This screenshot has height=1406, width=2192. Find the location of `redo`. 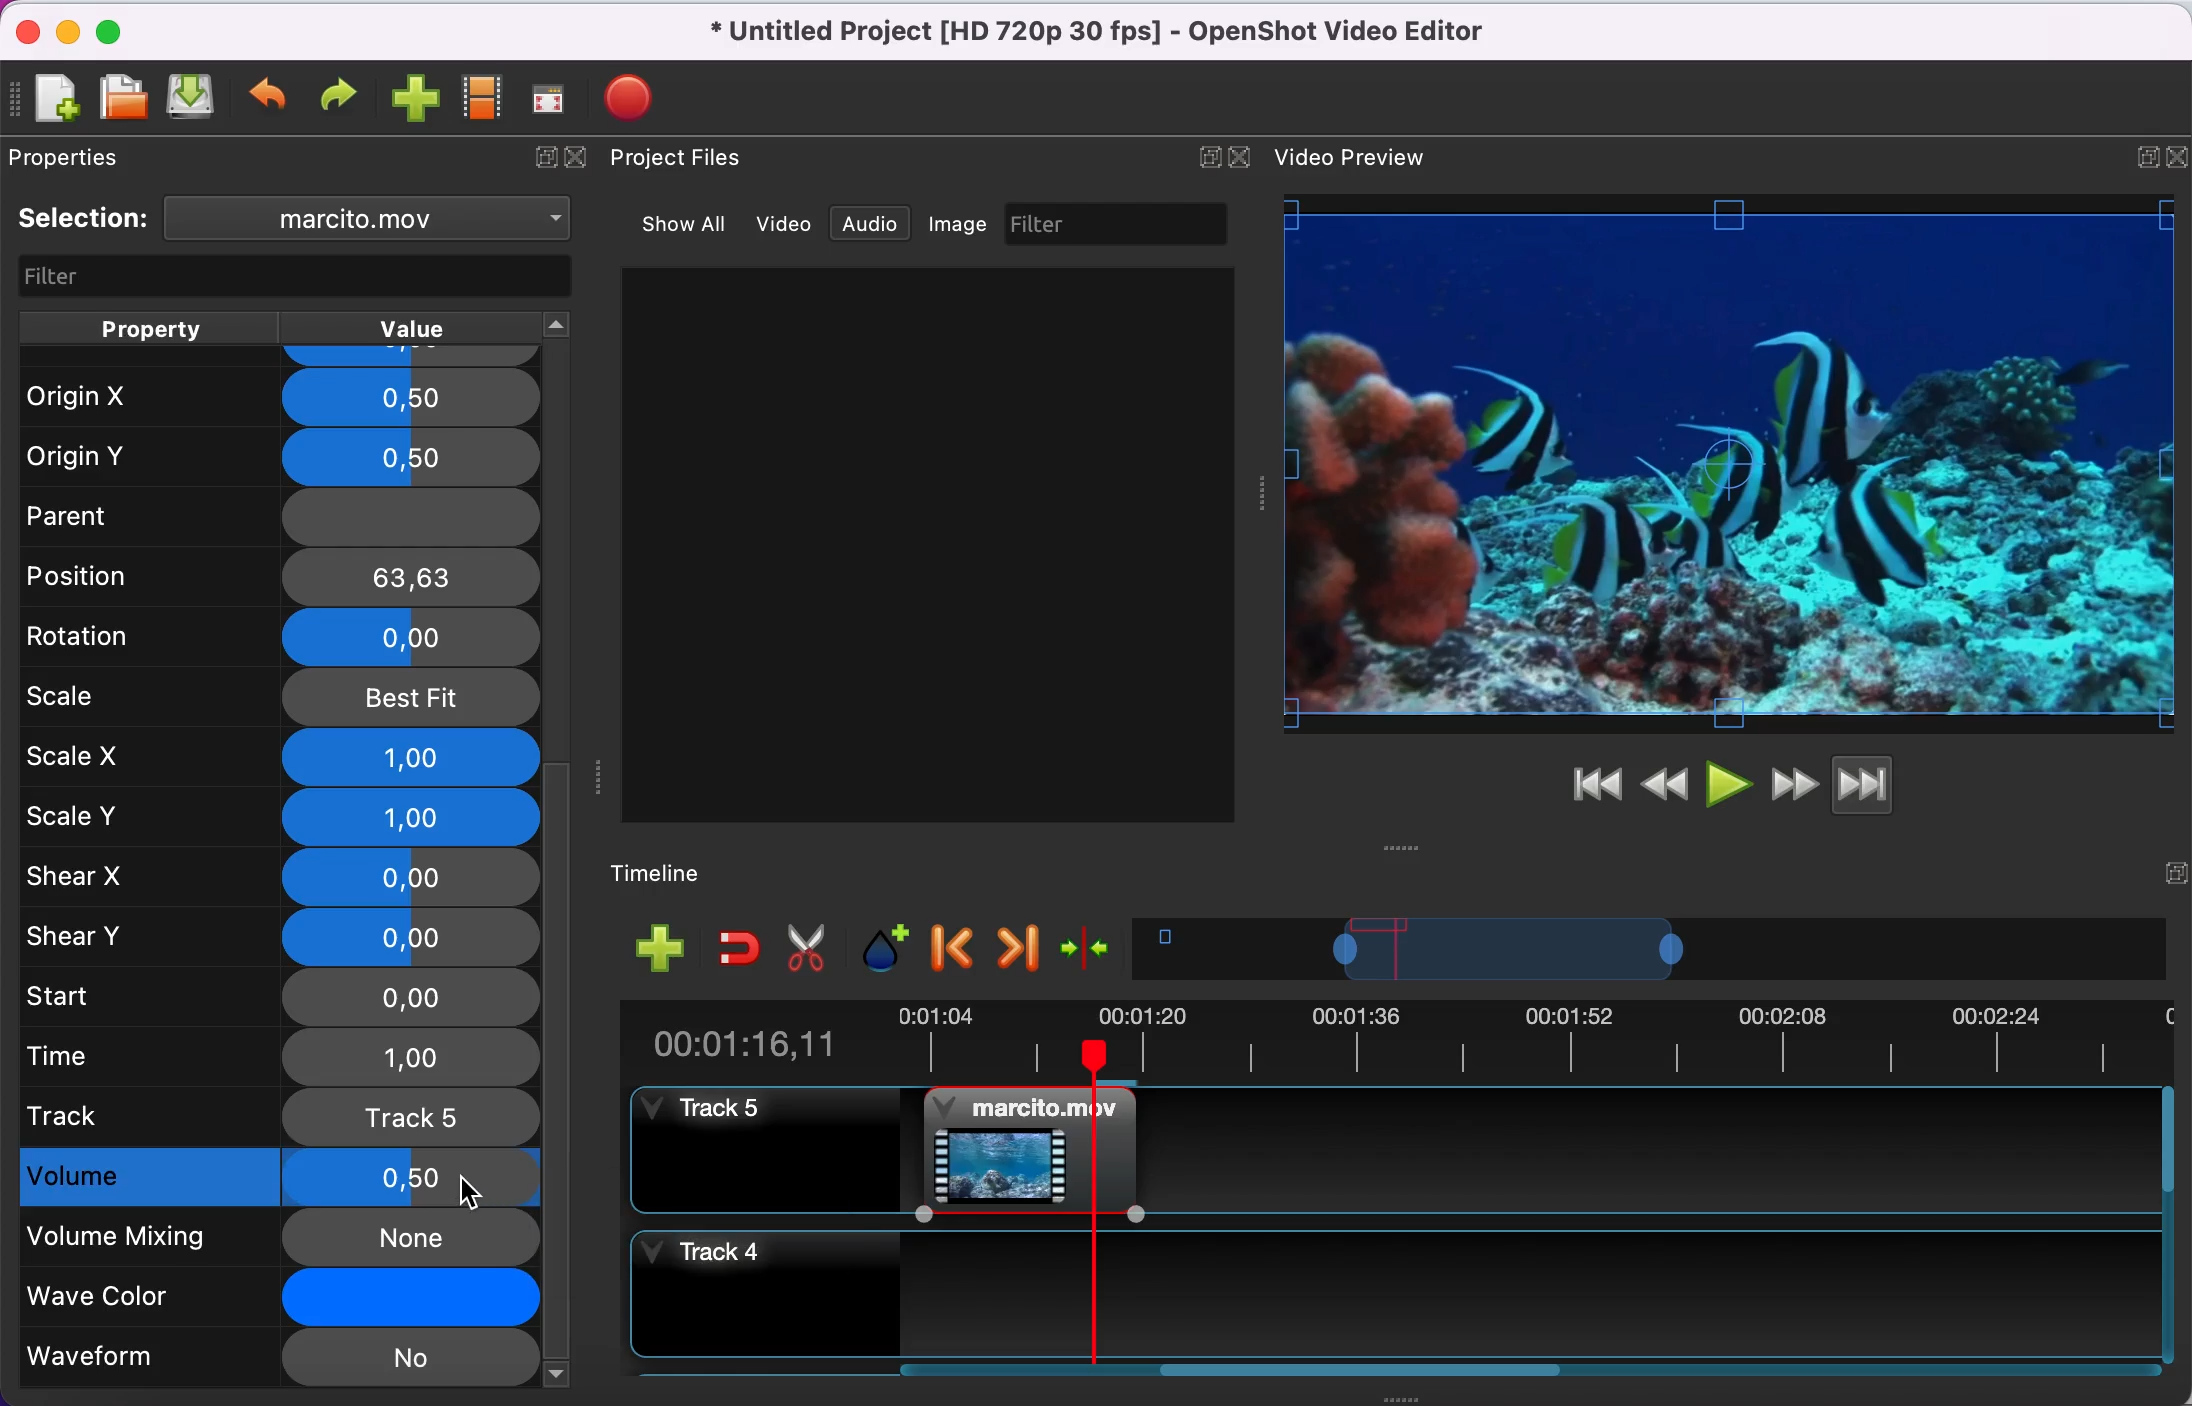

redo is located at coordinates (344, 97).